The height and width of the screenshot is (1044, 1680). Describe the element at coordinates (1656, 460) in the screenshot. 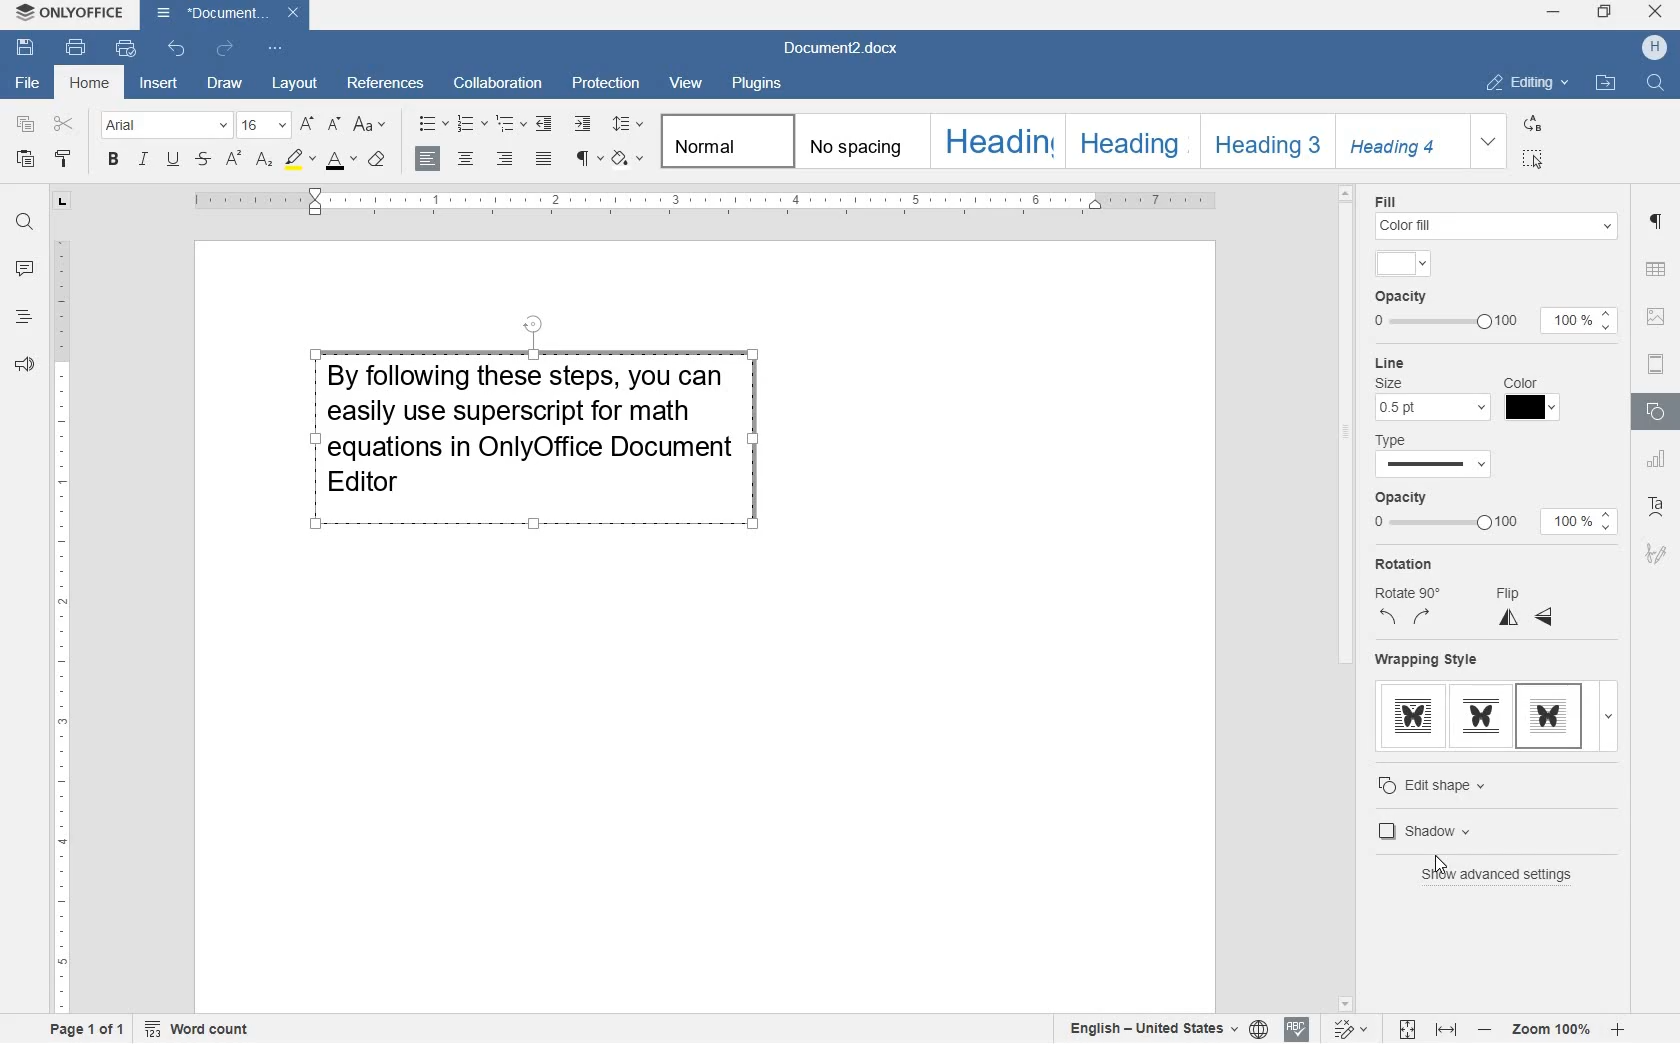

I see `chart` at that location.